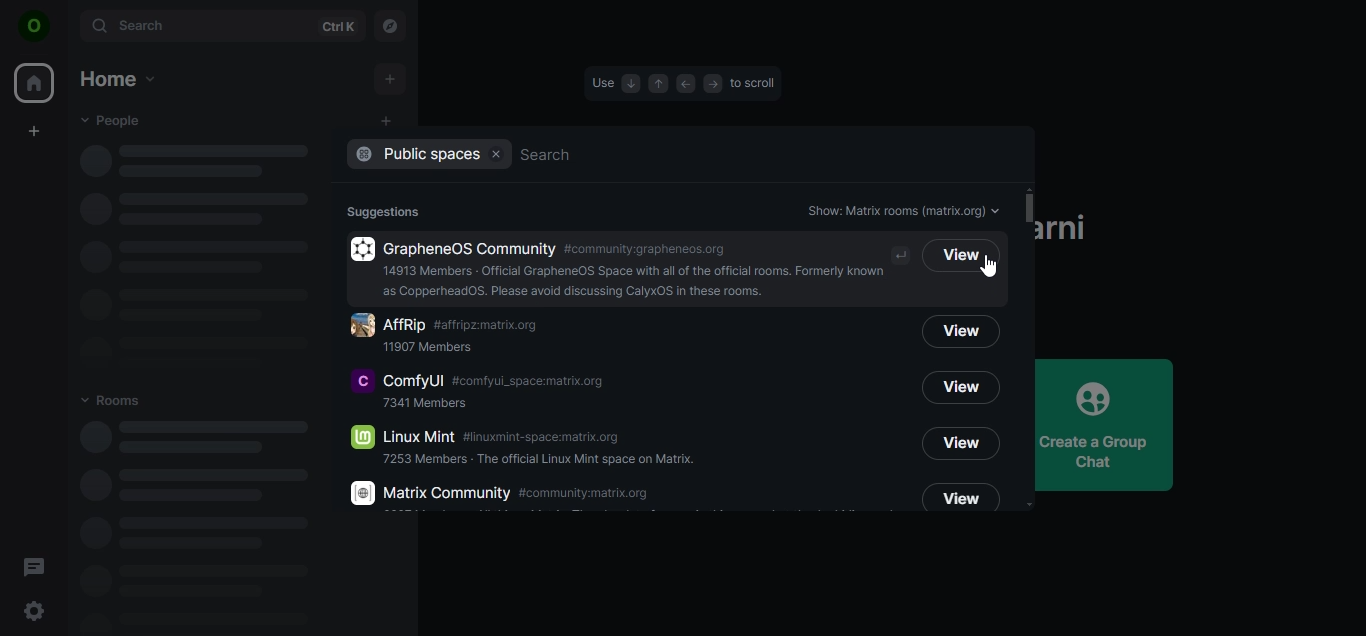  Describe the element at coordinates (703, 153) in the screenshot. I see `search` at that location.